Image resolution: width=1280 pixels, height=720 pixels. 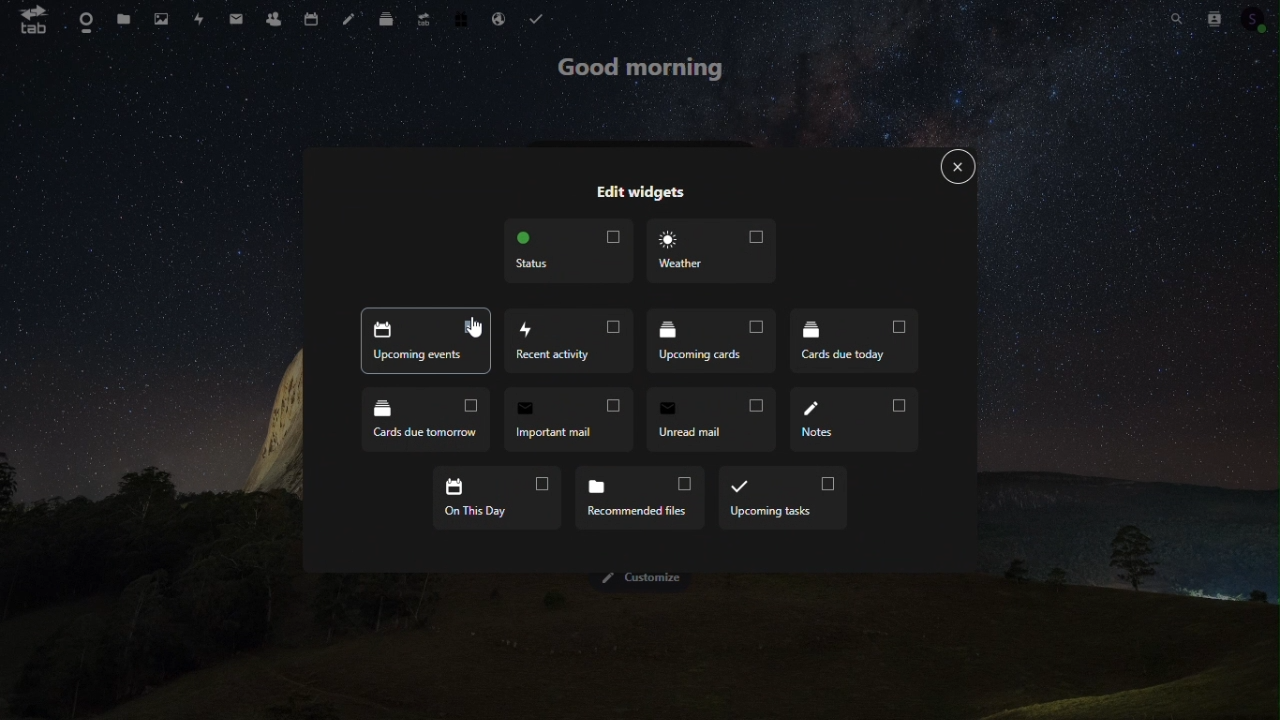 I want to click on tab, so click(x=27, y=19).